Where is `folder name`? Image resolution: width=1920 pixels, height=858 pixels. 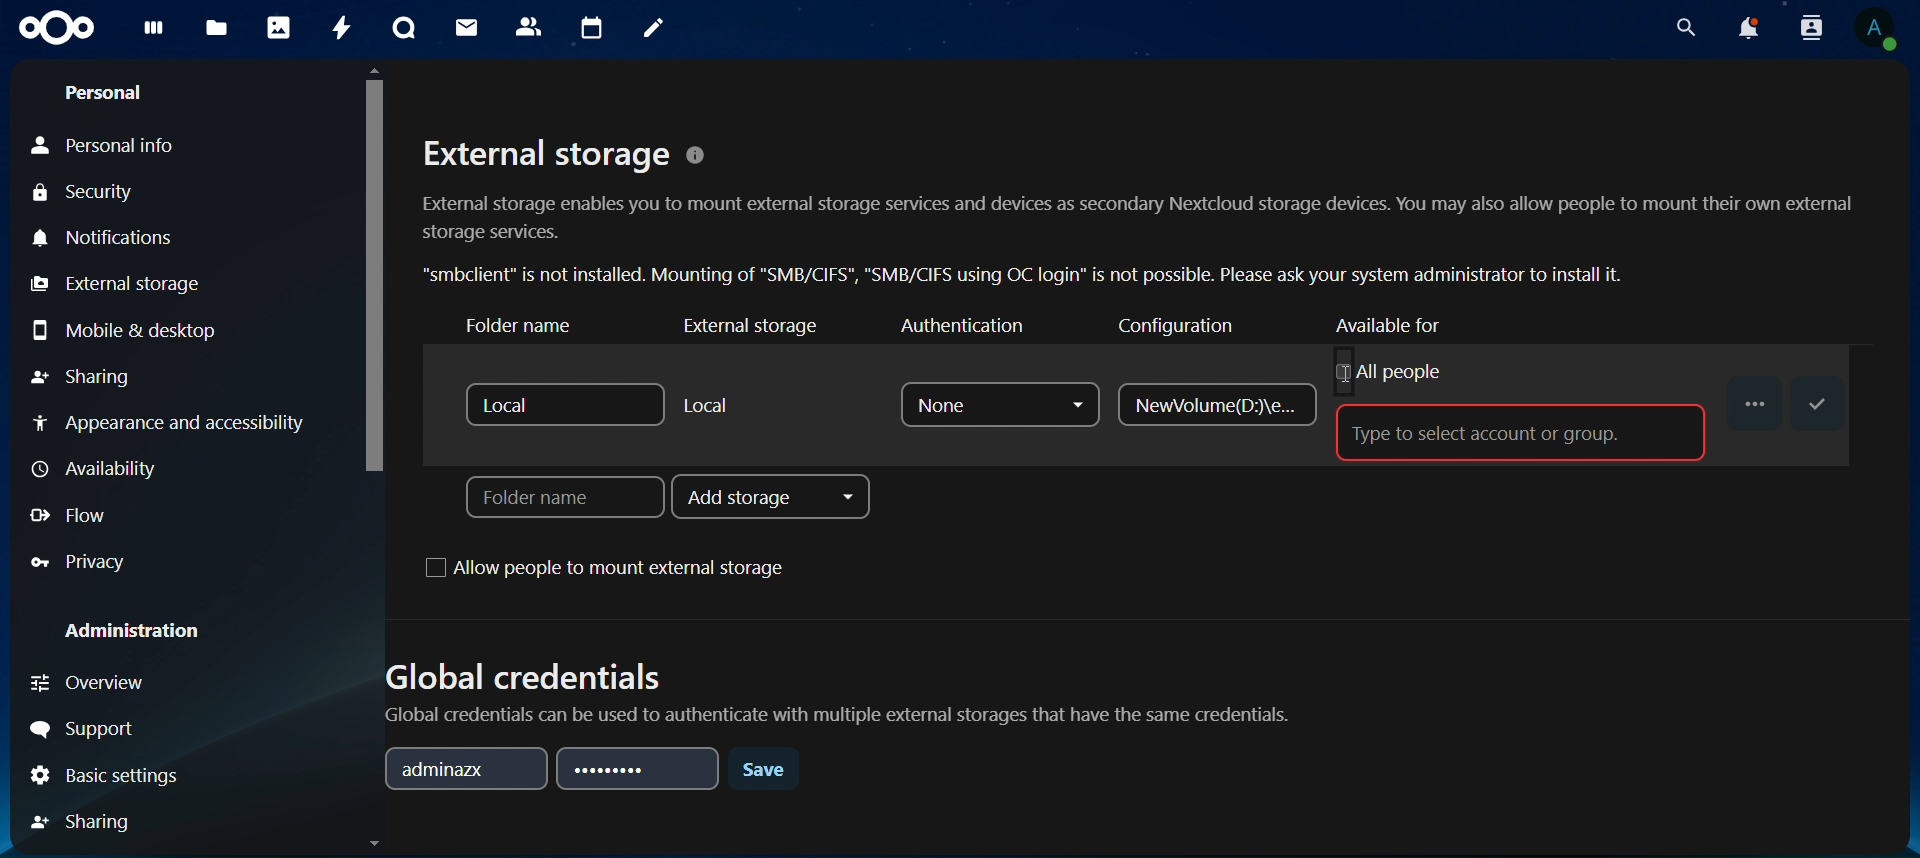
folder name is located at coordinates (560, 499).